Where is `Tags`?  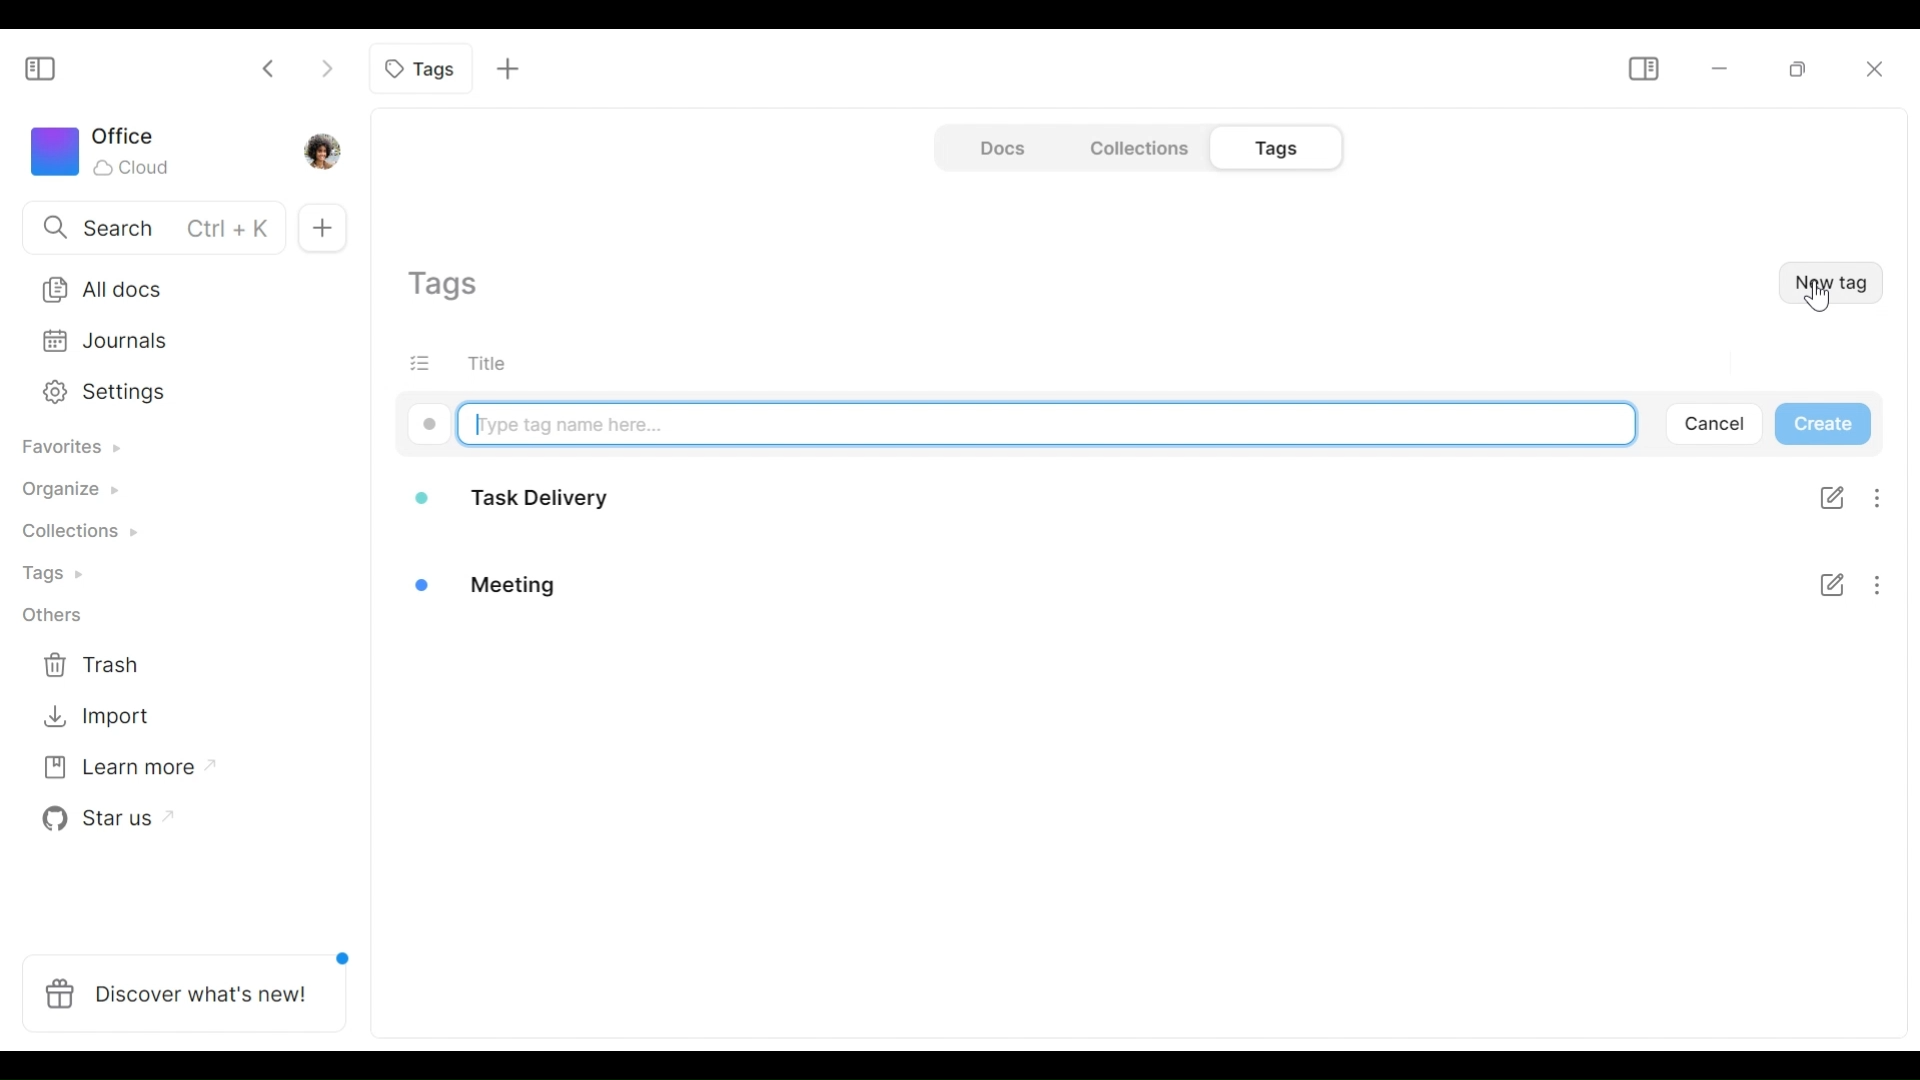 Tags is located at coordinates (1269, 149).